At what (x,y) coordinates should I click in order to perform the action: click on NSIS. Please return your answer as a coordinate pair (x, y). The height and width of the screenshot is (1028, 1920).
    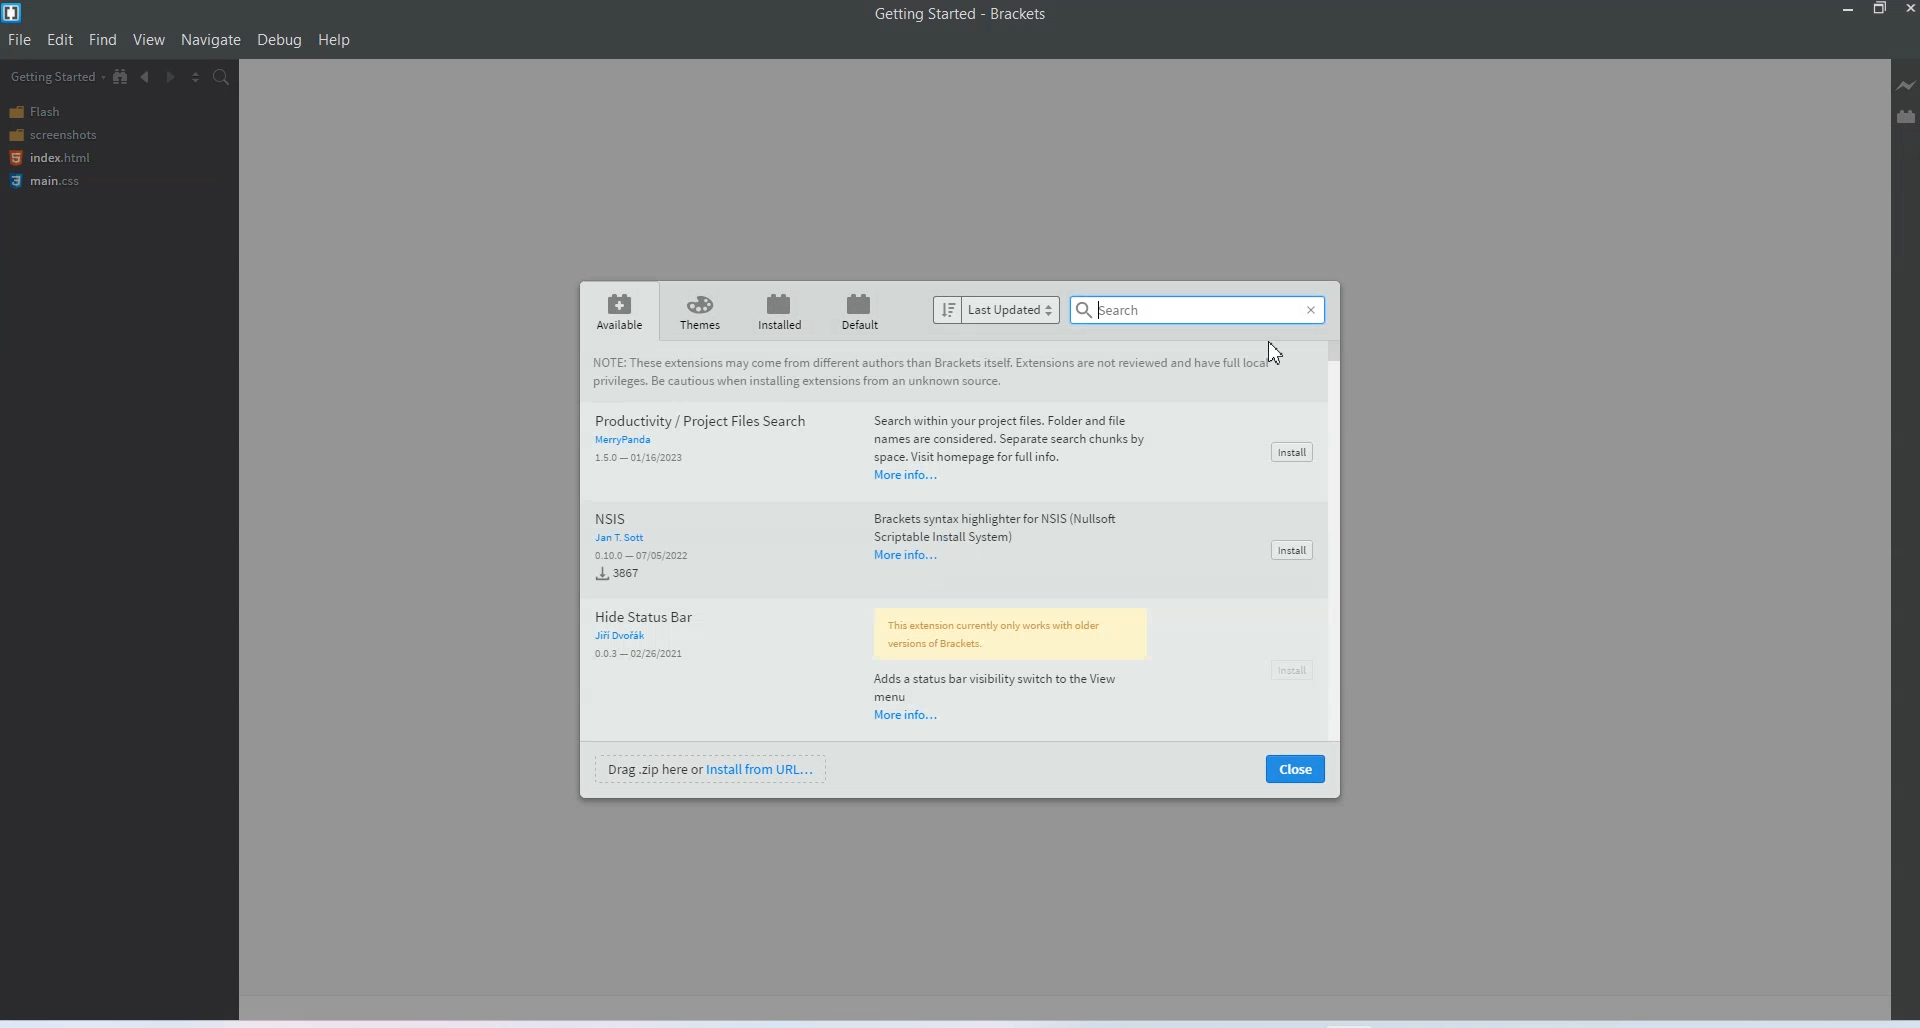
    Looking at the image, I should click on (640, 518).